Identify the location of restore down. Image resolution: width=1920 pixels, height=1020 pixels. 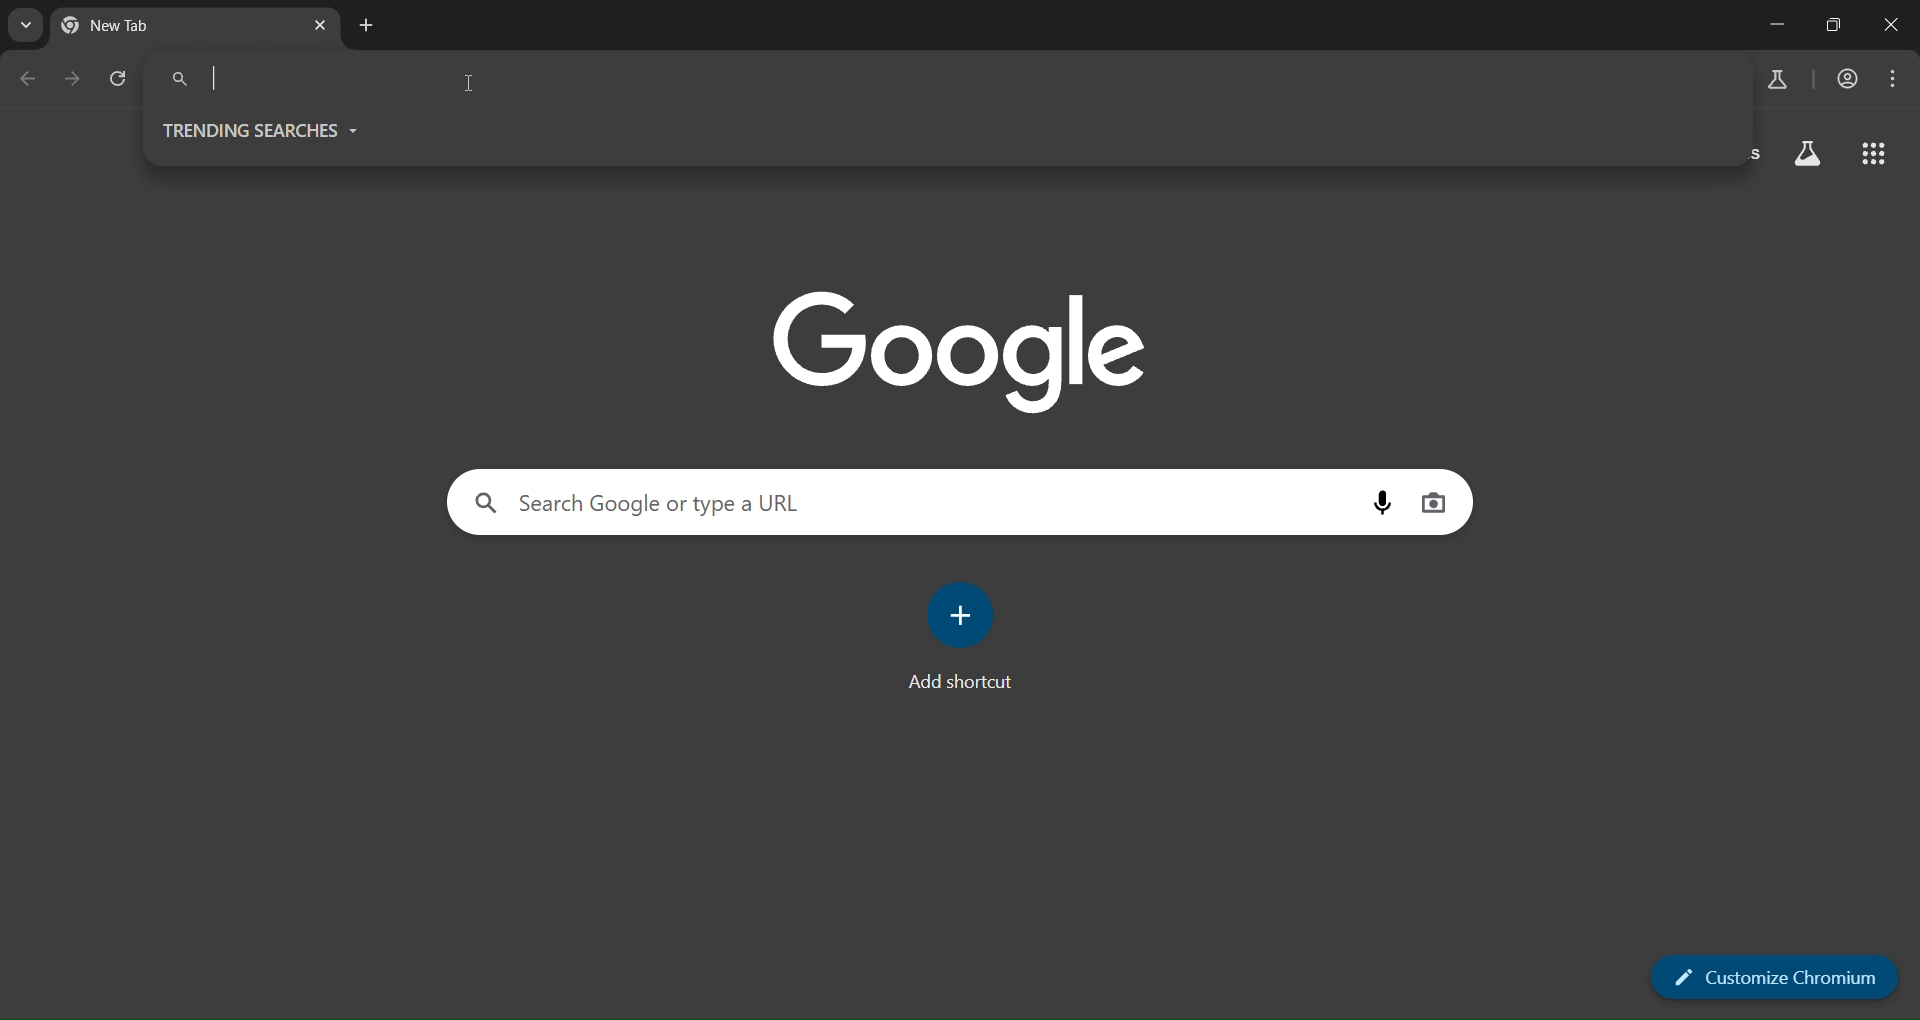
(1831, 24).